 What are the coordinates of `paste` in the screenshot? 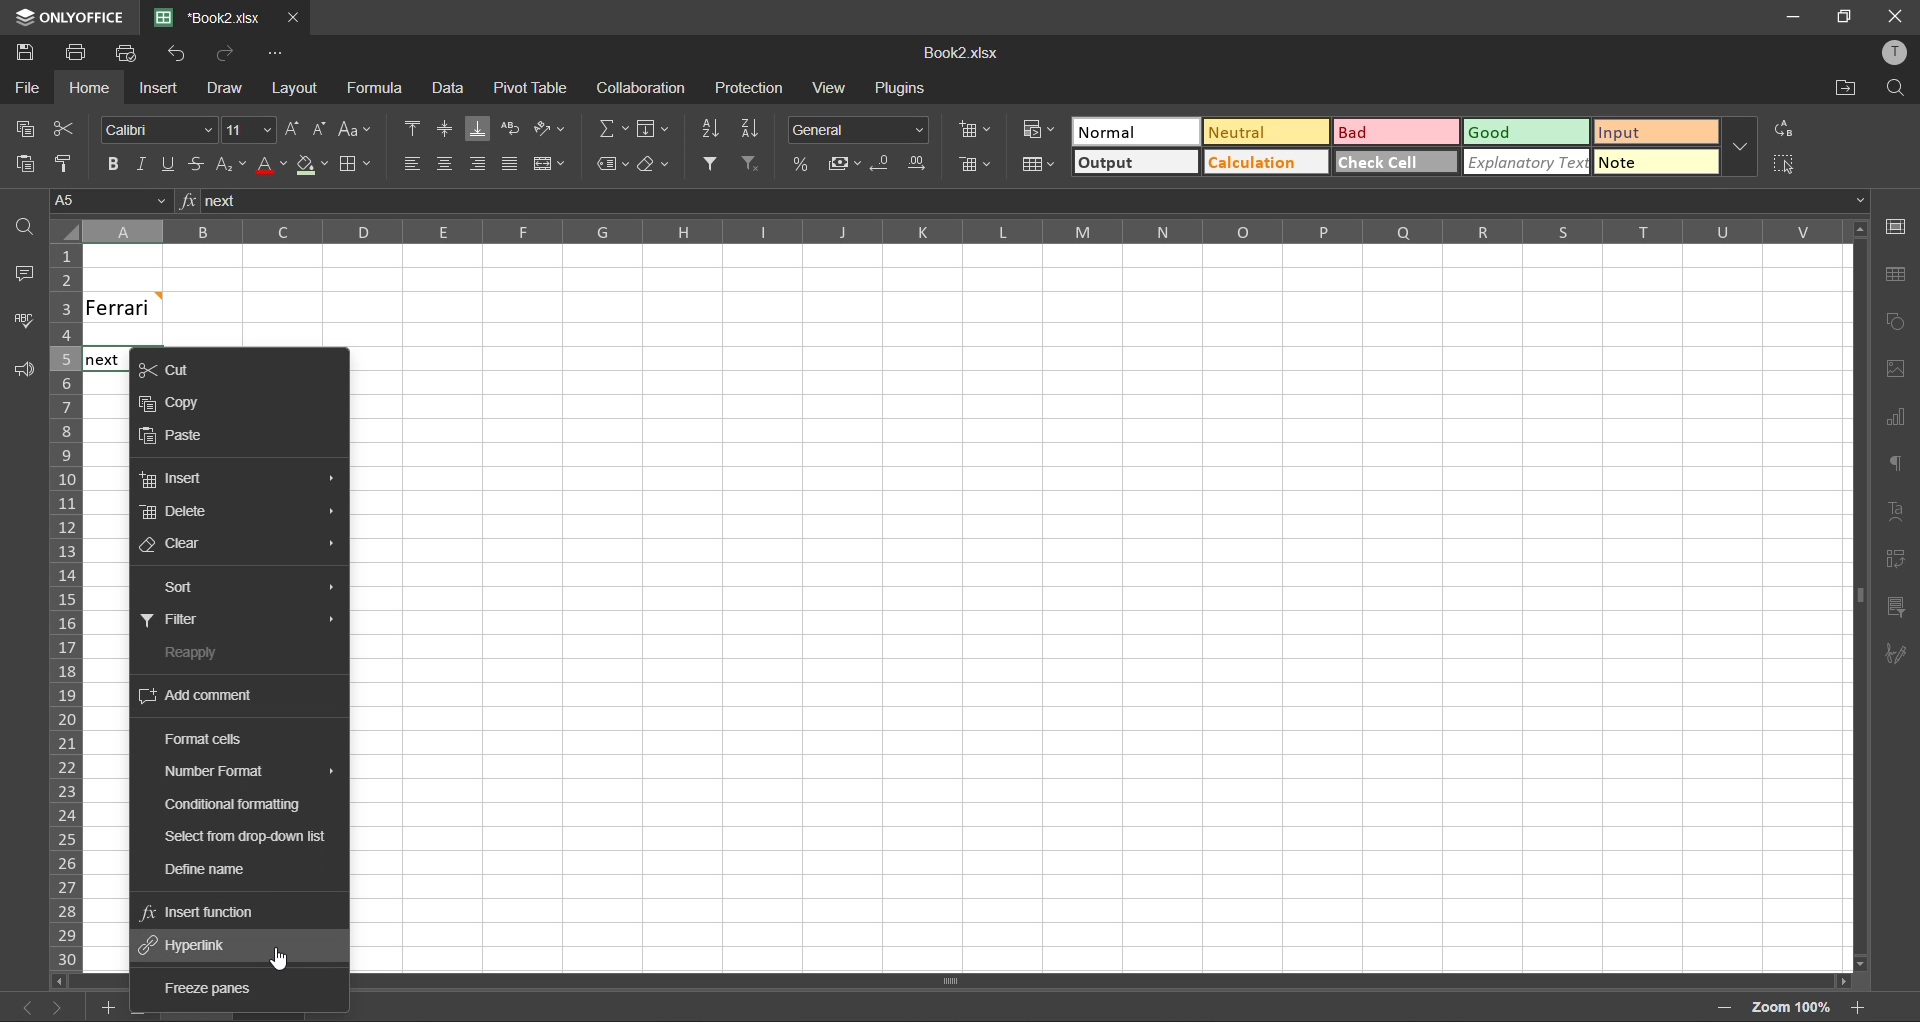 It's located at (180, 437).